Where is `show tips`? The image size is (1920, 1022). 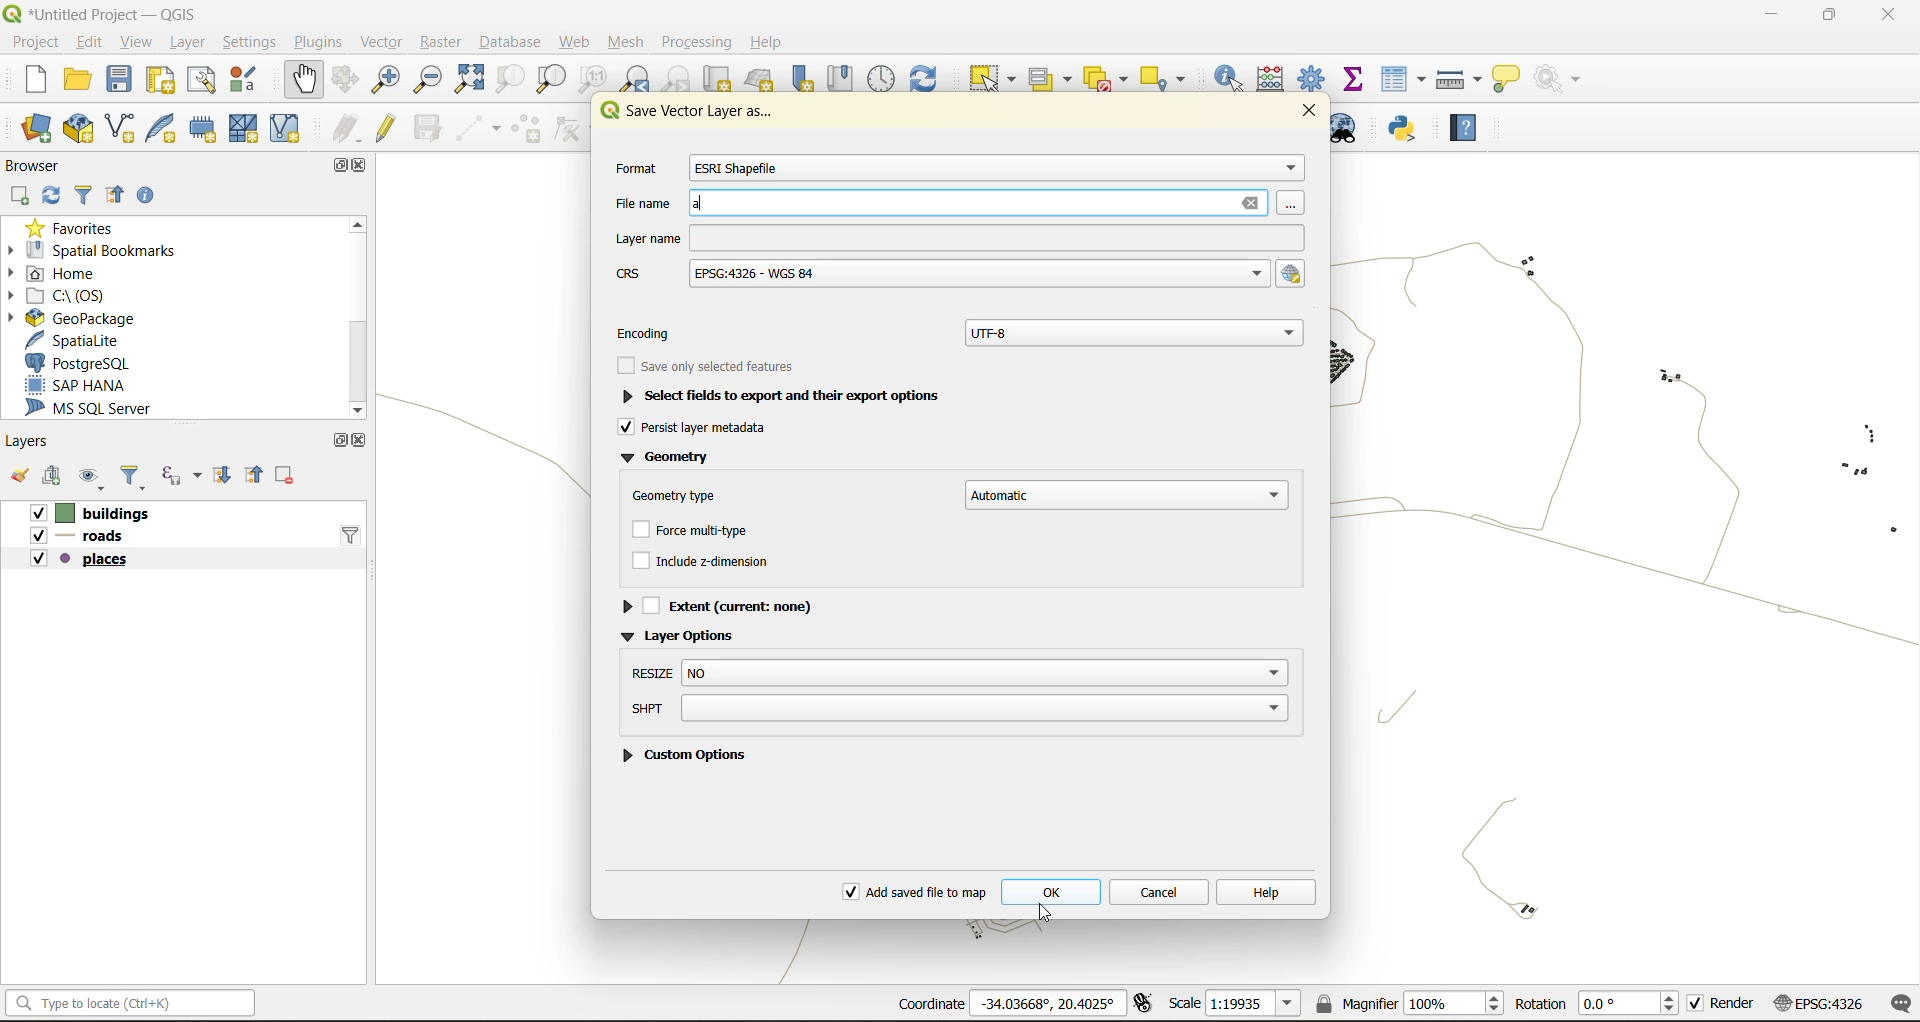
show tips is located at coordinates (1511, 80).